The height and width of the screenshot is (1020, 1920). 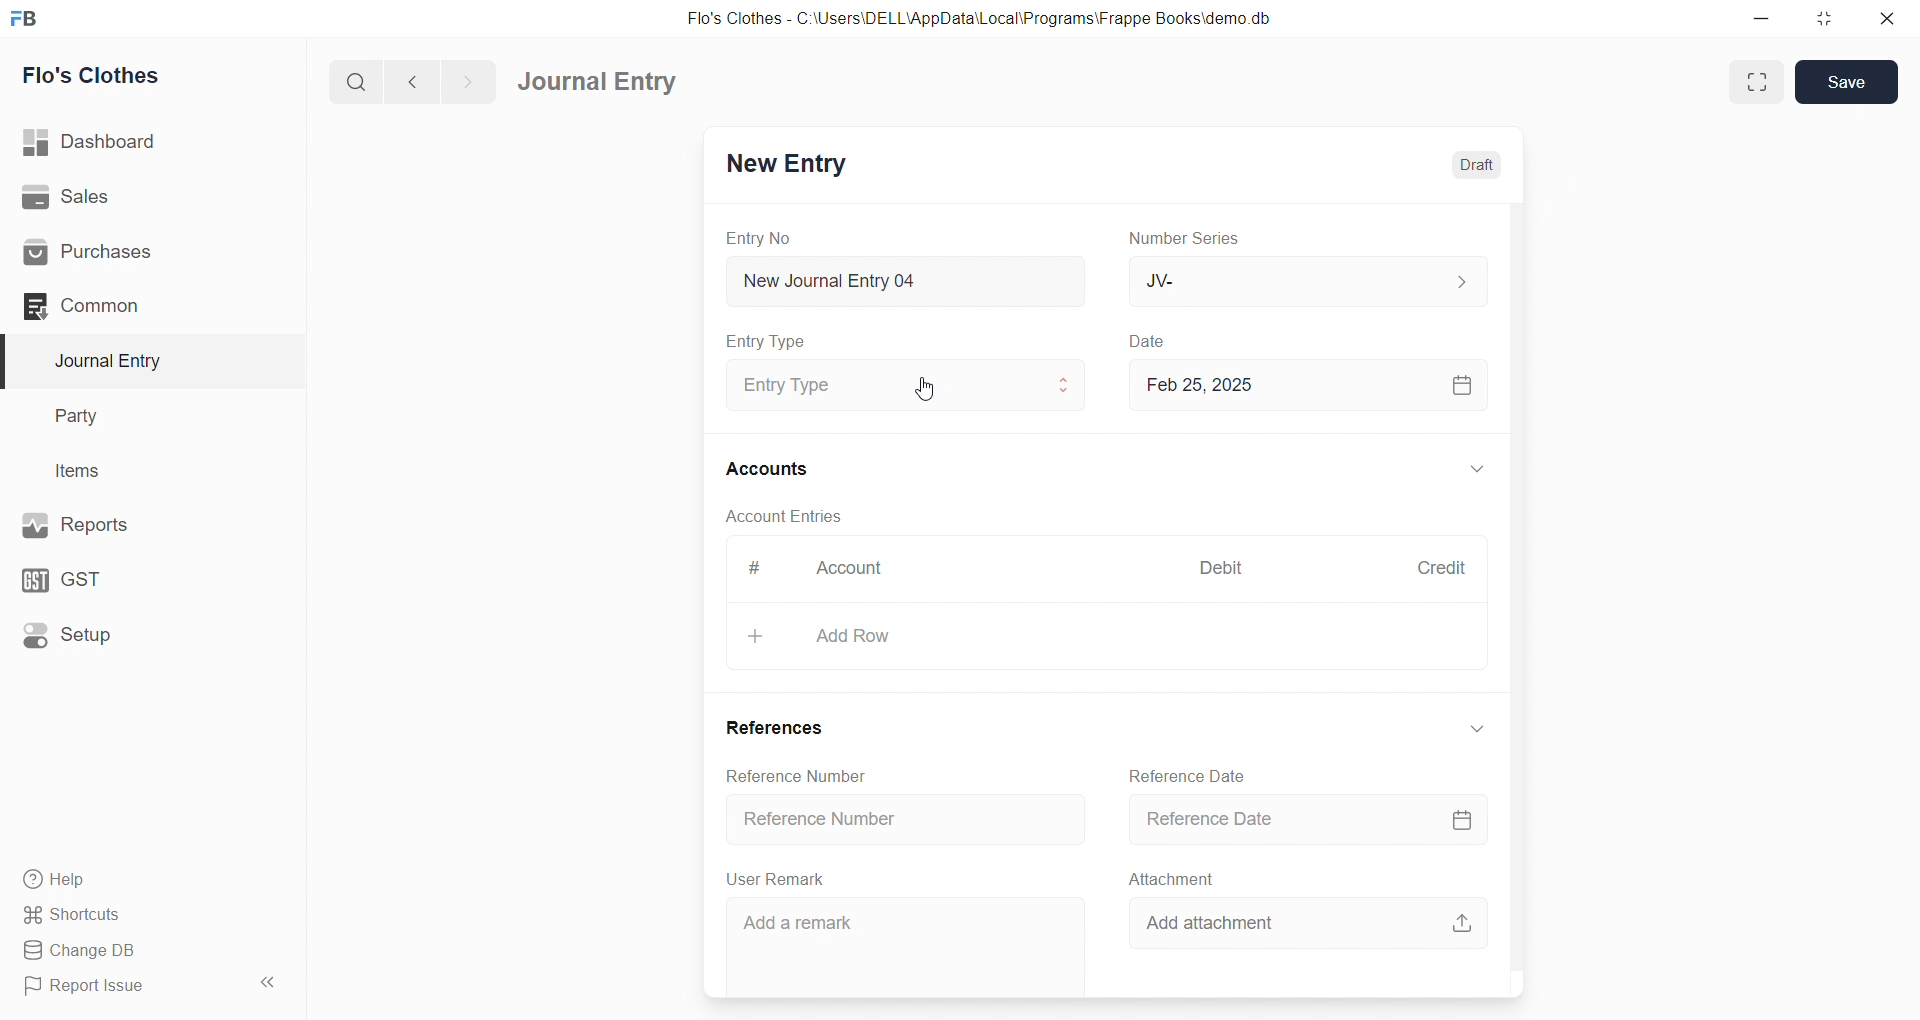 I want to click on Journal Entry, so click(x=604, y=82).